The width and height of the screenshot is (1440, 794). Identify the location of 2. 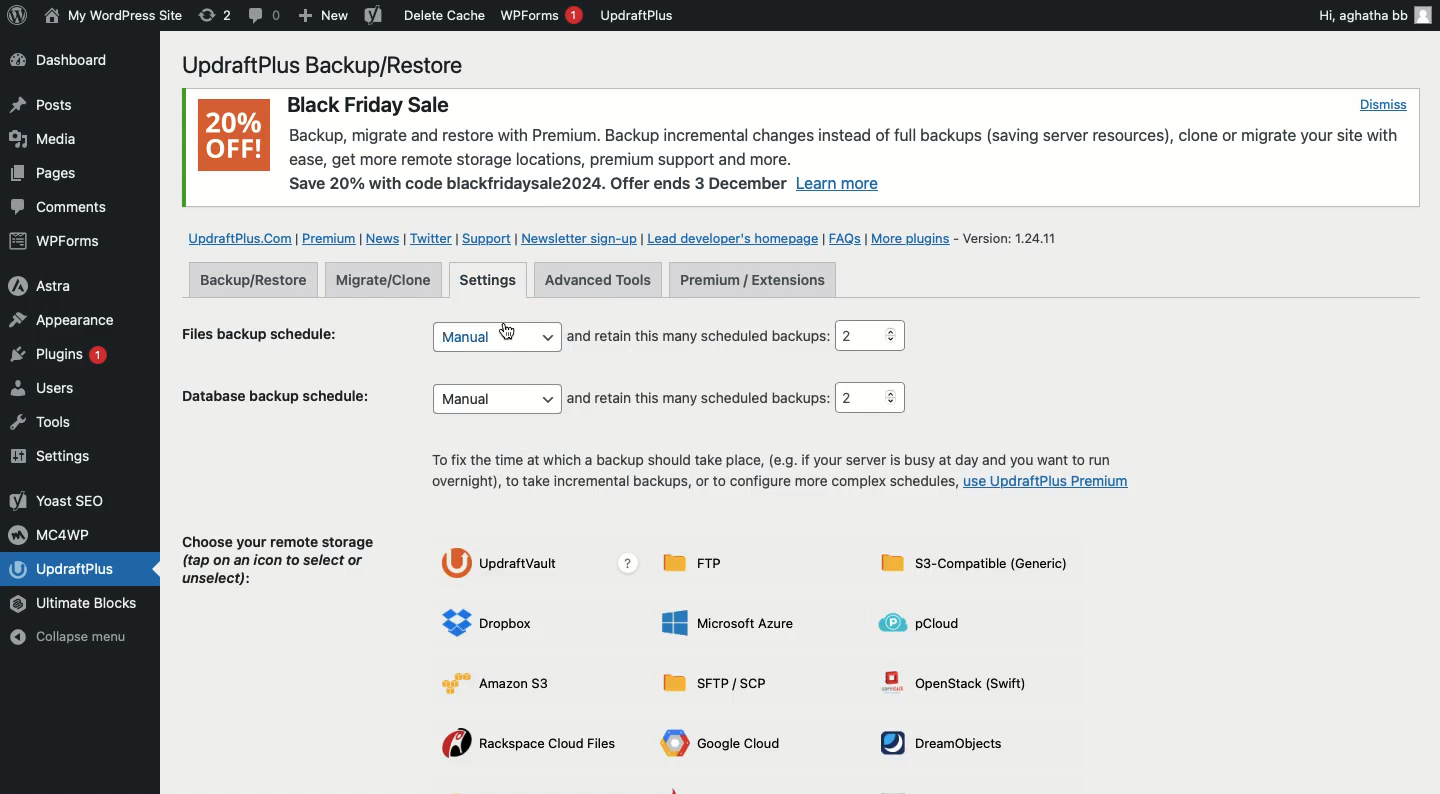
(874, 336).